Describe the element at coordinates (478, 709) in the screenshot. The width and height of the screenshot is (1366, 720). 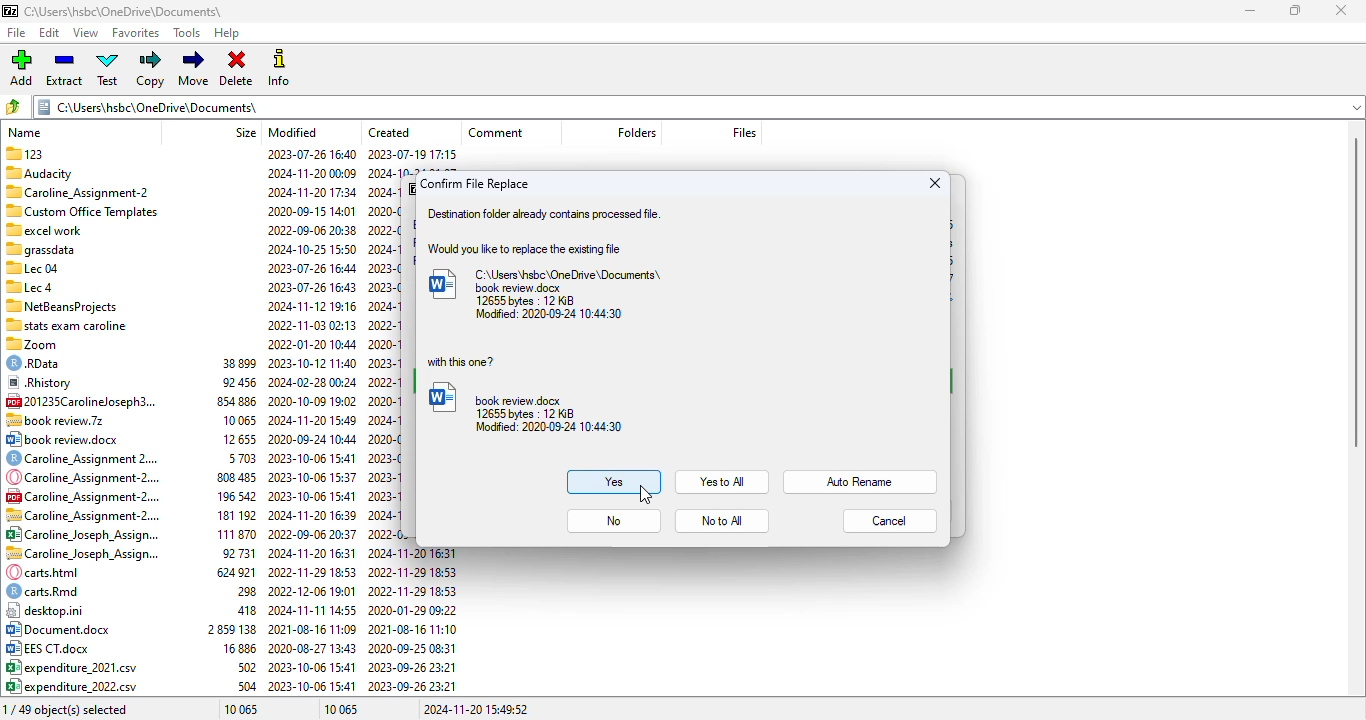
I see `2024-11-20 15:49:52` at that location.